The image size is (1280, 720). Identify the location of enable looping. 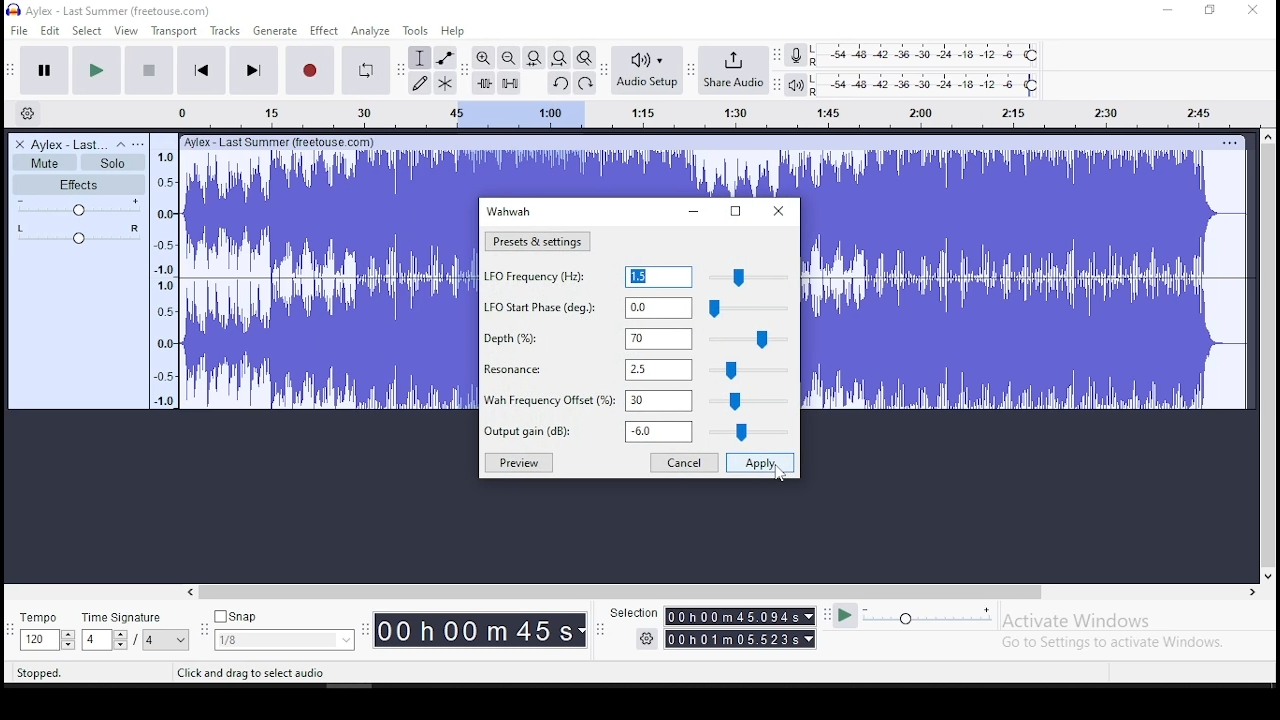
(366, 70).